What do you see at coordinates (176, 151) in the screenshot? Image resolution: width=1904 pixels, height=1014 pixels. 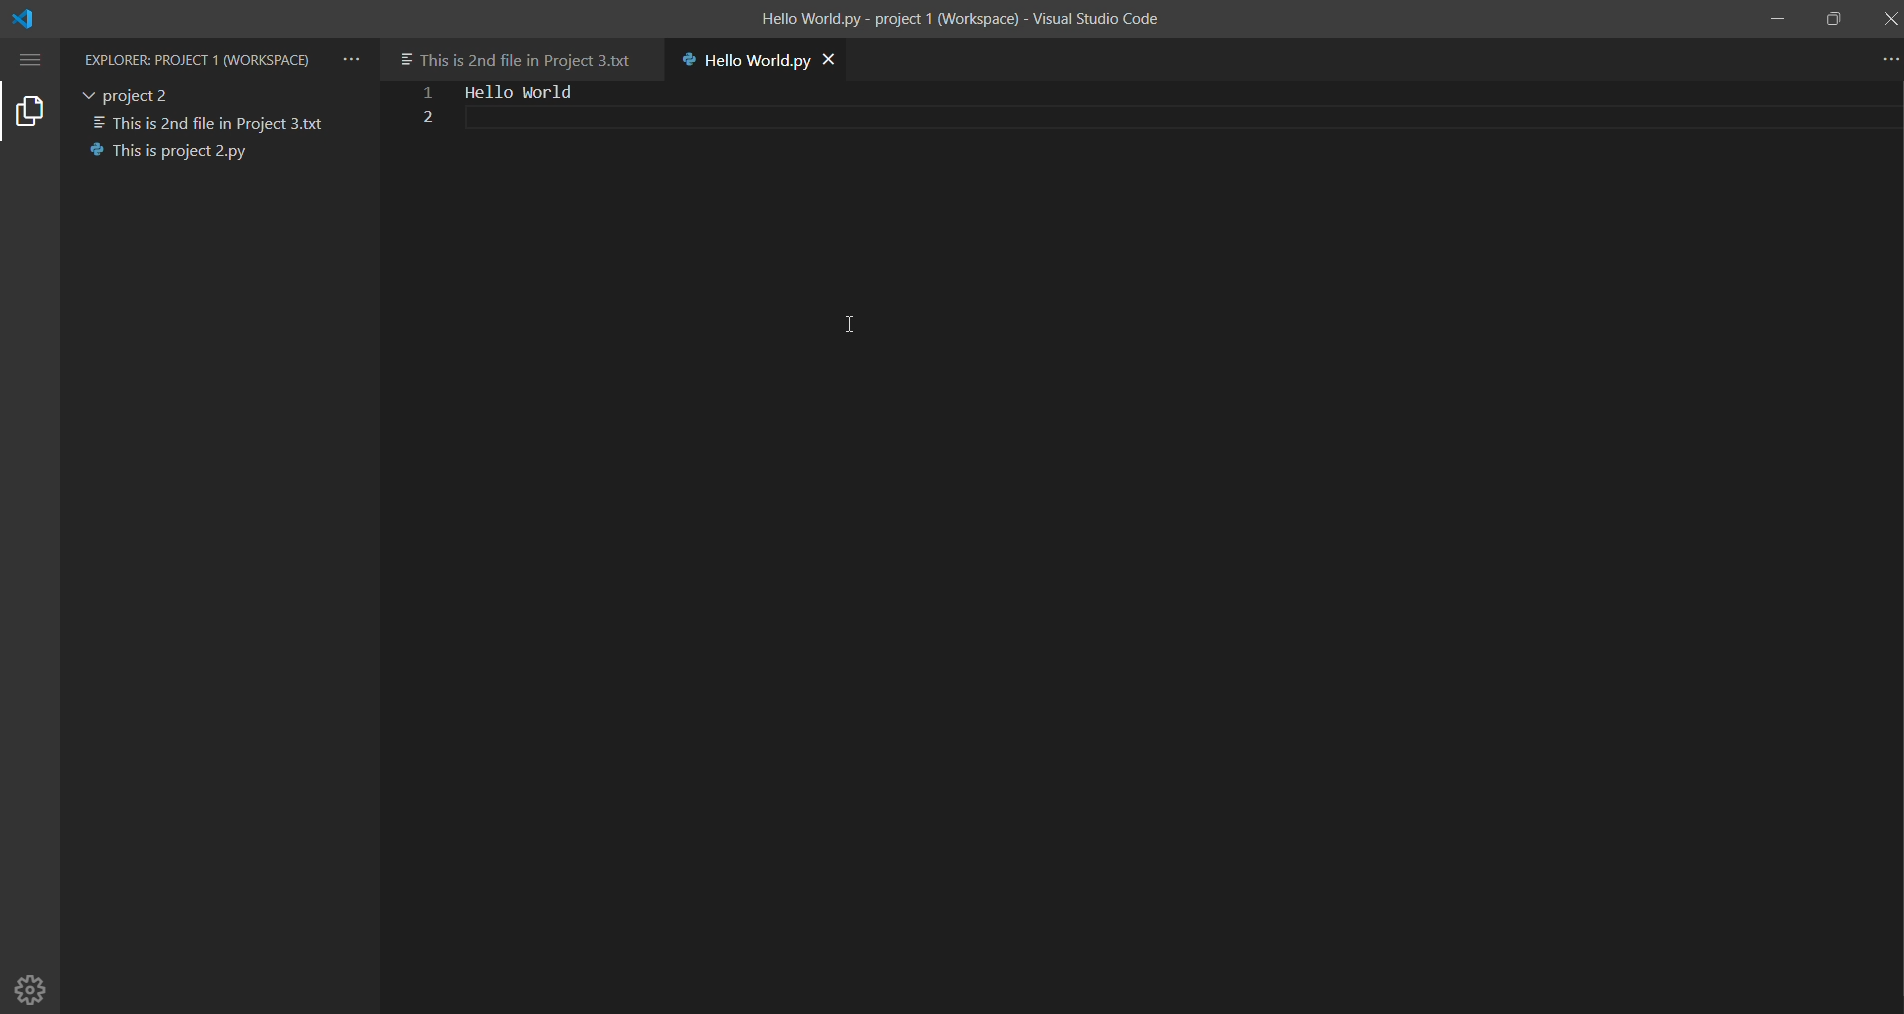 I see `This is project 2.py` at bounding box center [176, 151].